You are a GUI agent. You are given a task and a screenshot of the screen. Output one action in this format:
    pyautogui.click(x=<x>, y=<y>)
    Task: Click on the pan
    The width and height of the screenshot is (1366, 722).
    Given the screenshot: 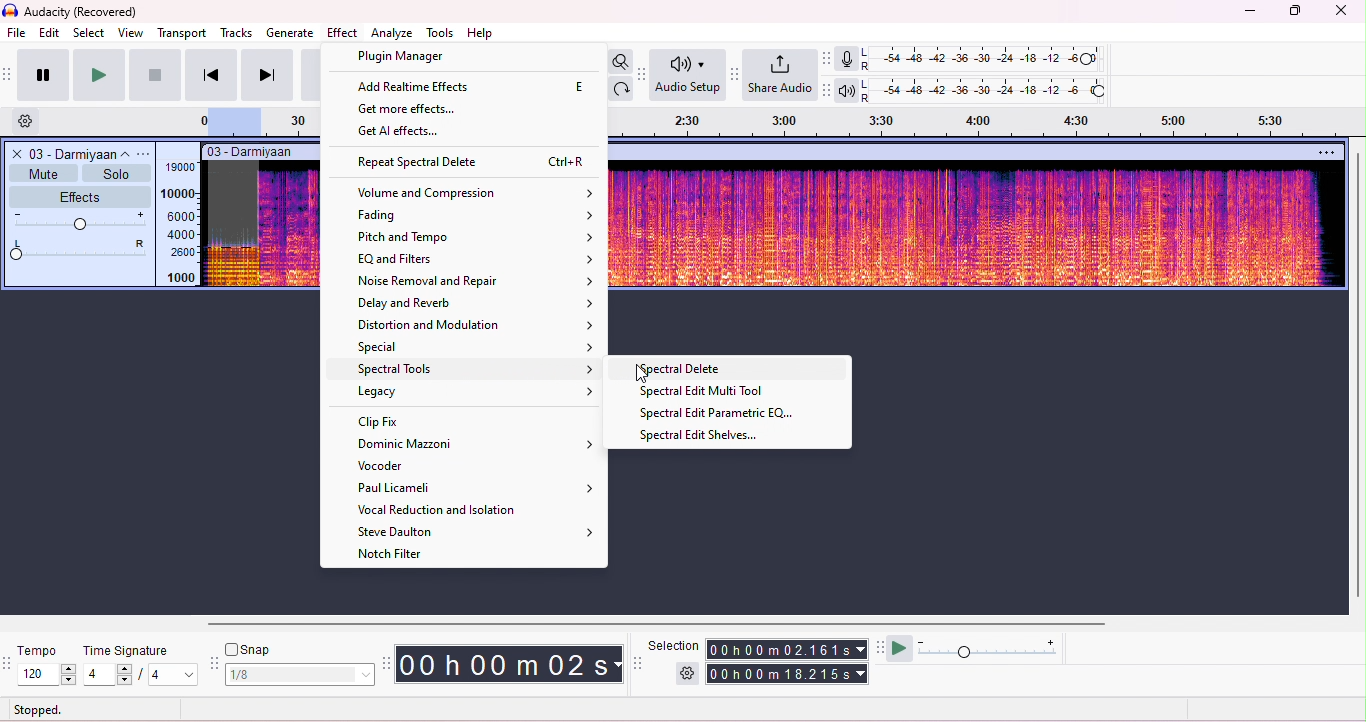 What is the action you would take?
    pyautogui.click(x=79, y=251)
    